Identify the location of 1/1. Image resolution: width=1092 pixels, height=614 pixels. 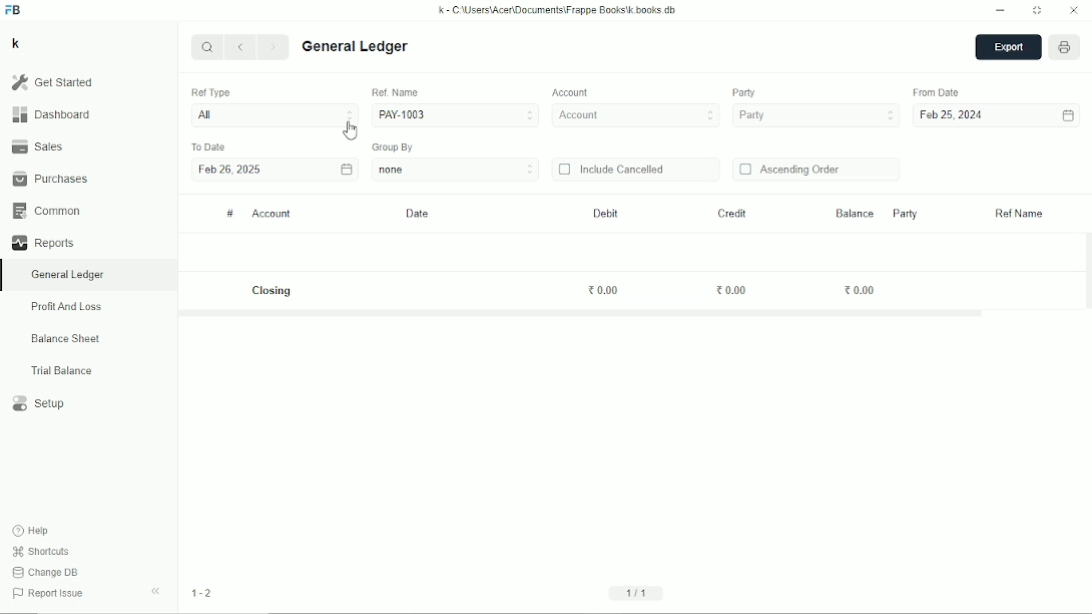
(639, 592).